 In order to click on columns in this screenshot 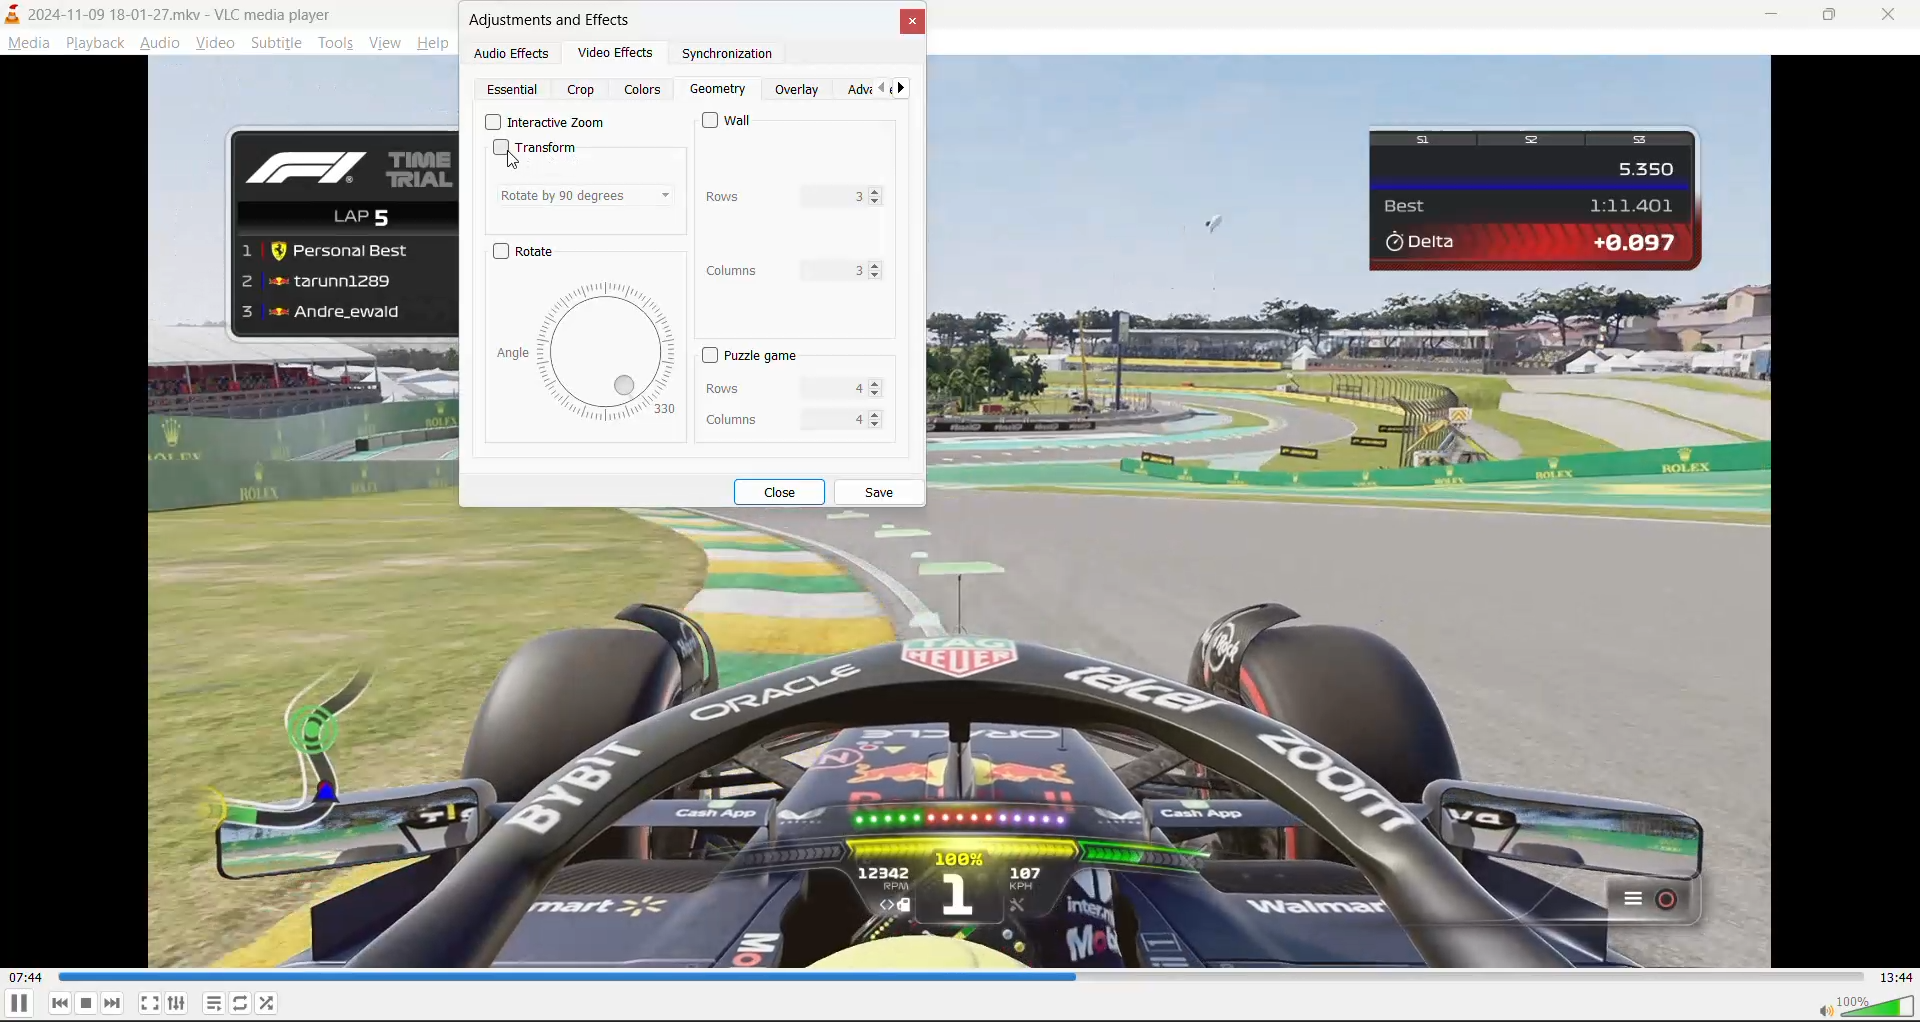, I will do `click(783, 420)`.